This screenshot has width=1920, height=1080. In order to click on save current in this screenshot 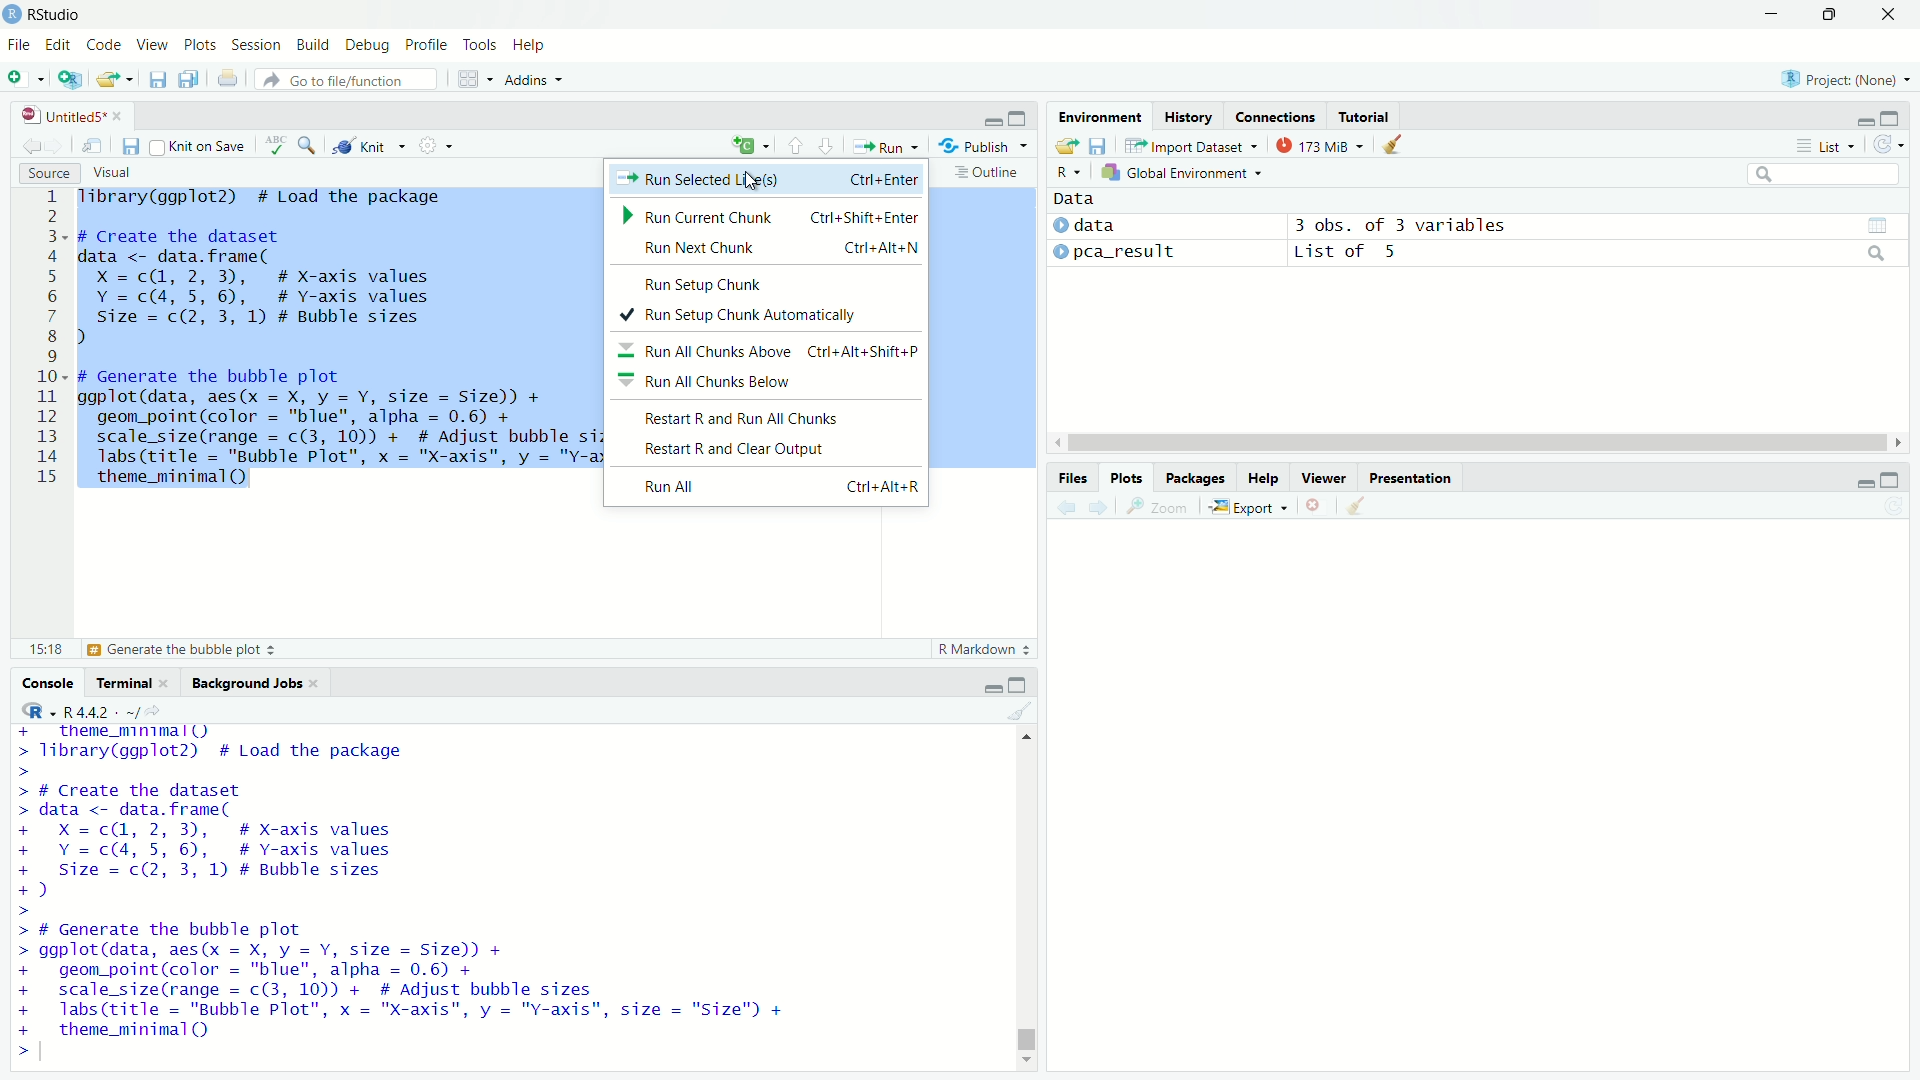, I will do `click(160, 78)`.